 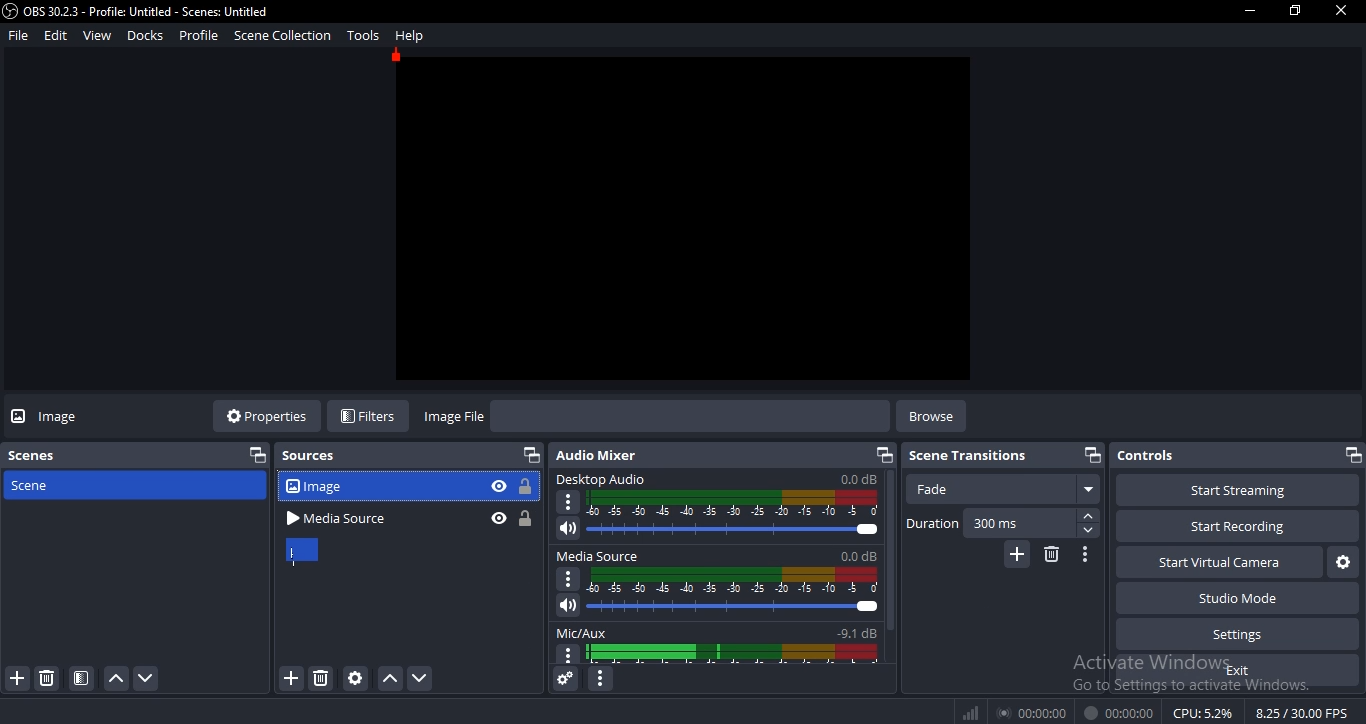 What do you see at coordinates (1231, 490) in the screenshot?
I see `start streaming` at bounding box center [1231, 490].